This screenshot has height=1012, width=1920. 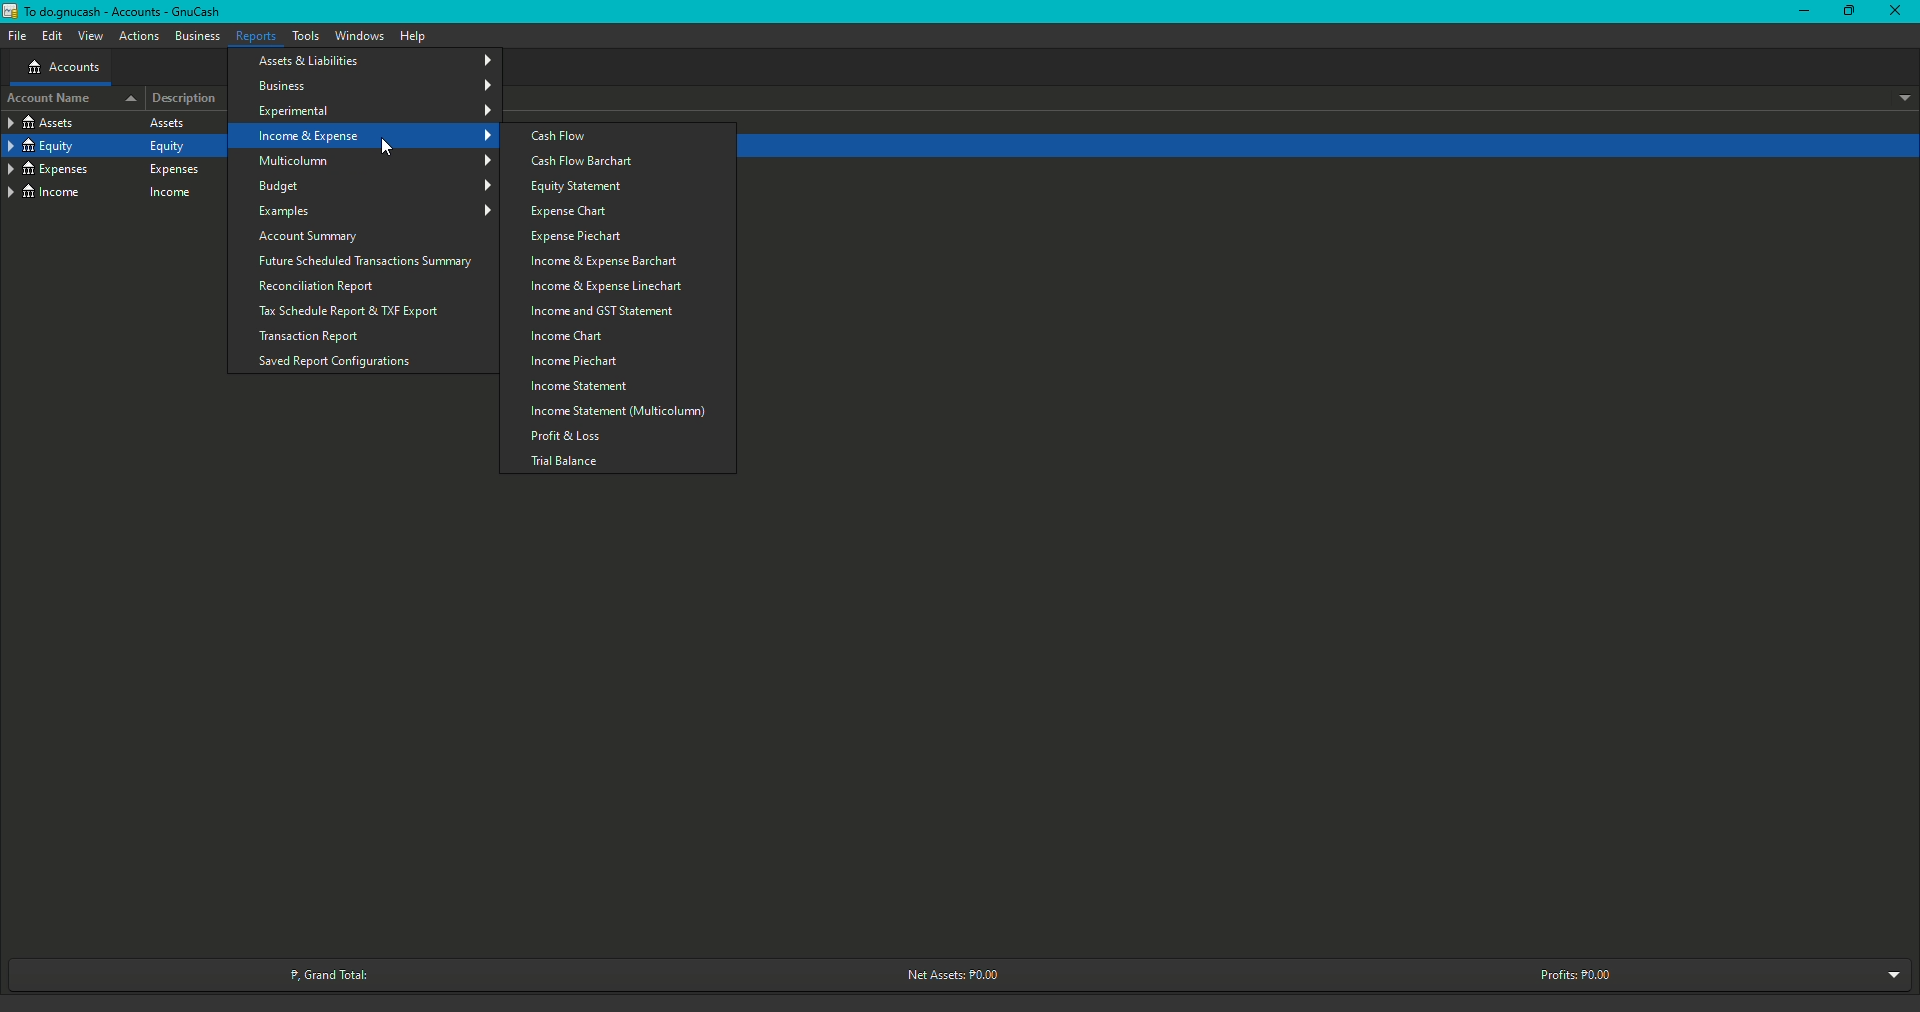 What do you see at coordinates (573, 213) in the screenshot?
I see `Expense Chart` at bounding box center [573, 213].